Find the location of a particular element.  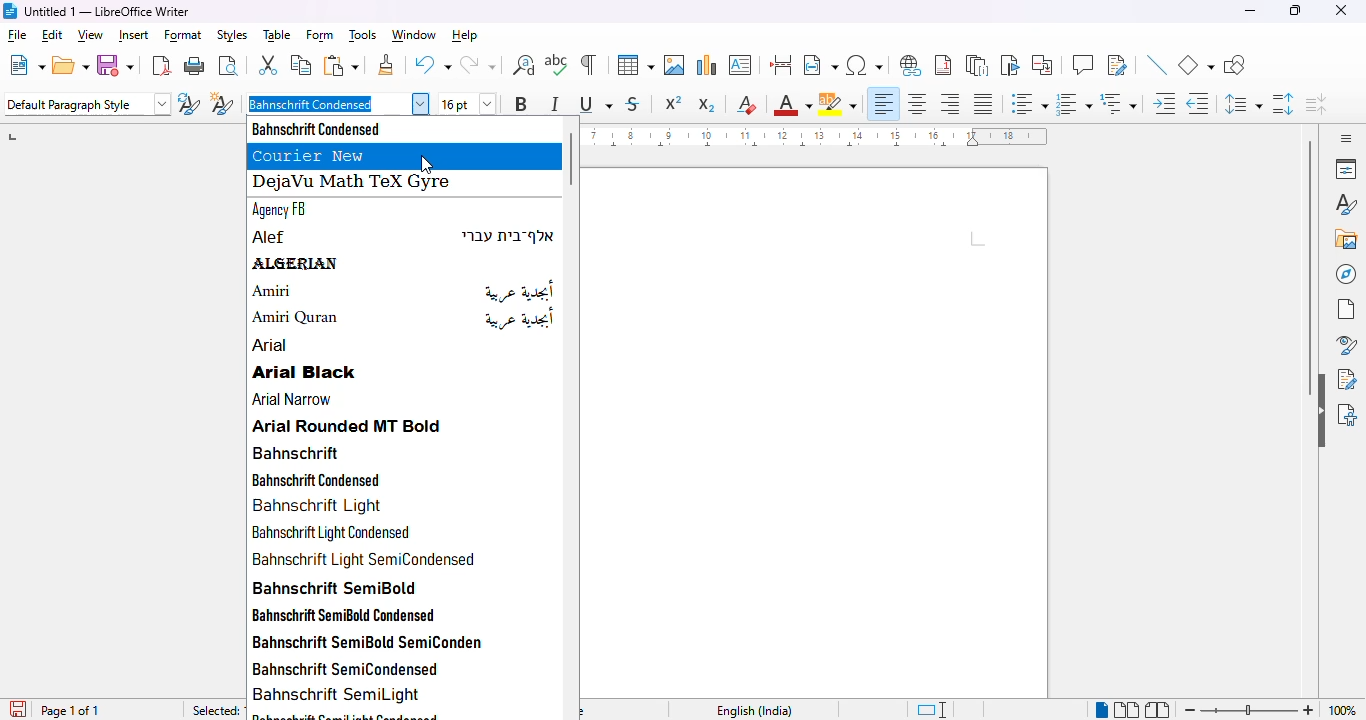

character highlighting color is located at coordinates (838, 103).